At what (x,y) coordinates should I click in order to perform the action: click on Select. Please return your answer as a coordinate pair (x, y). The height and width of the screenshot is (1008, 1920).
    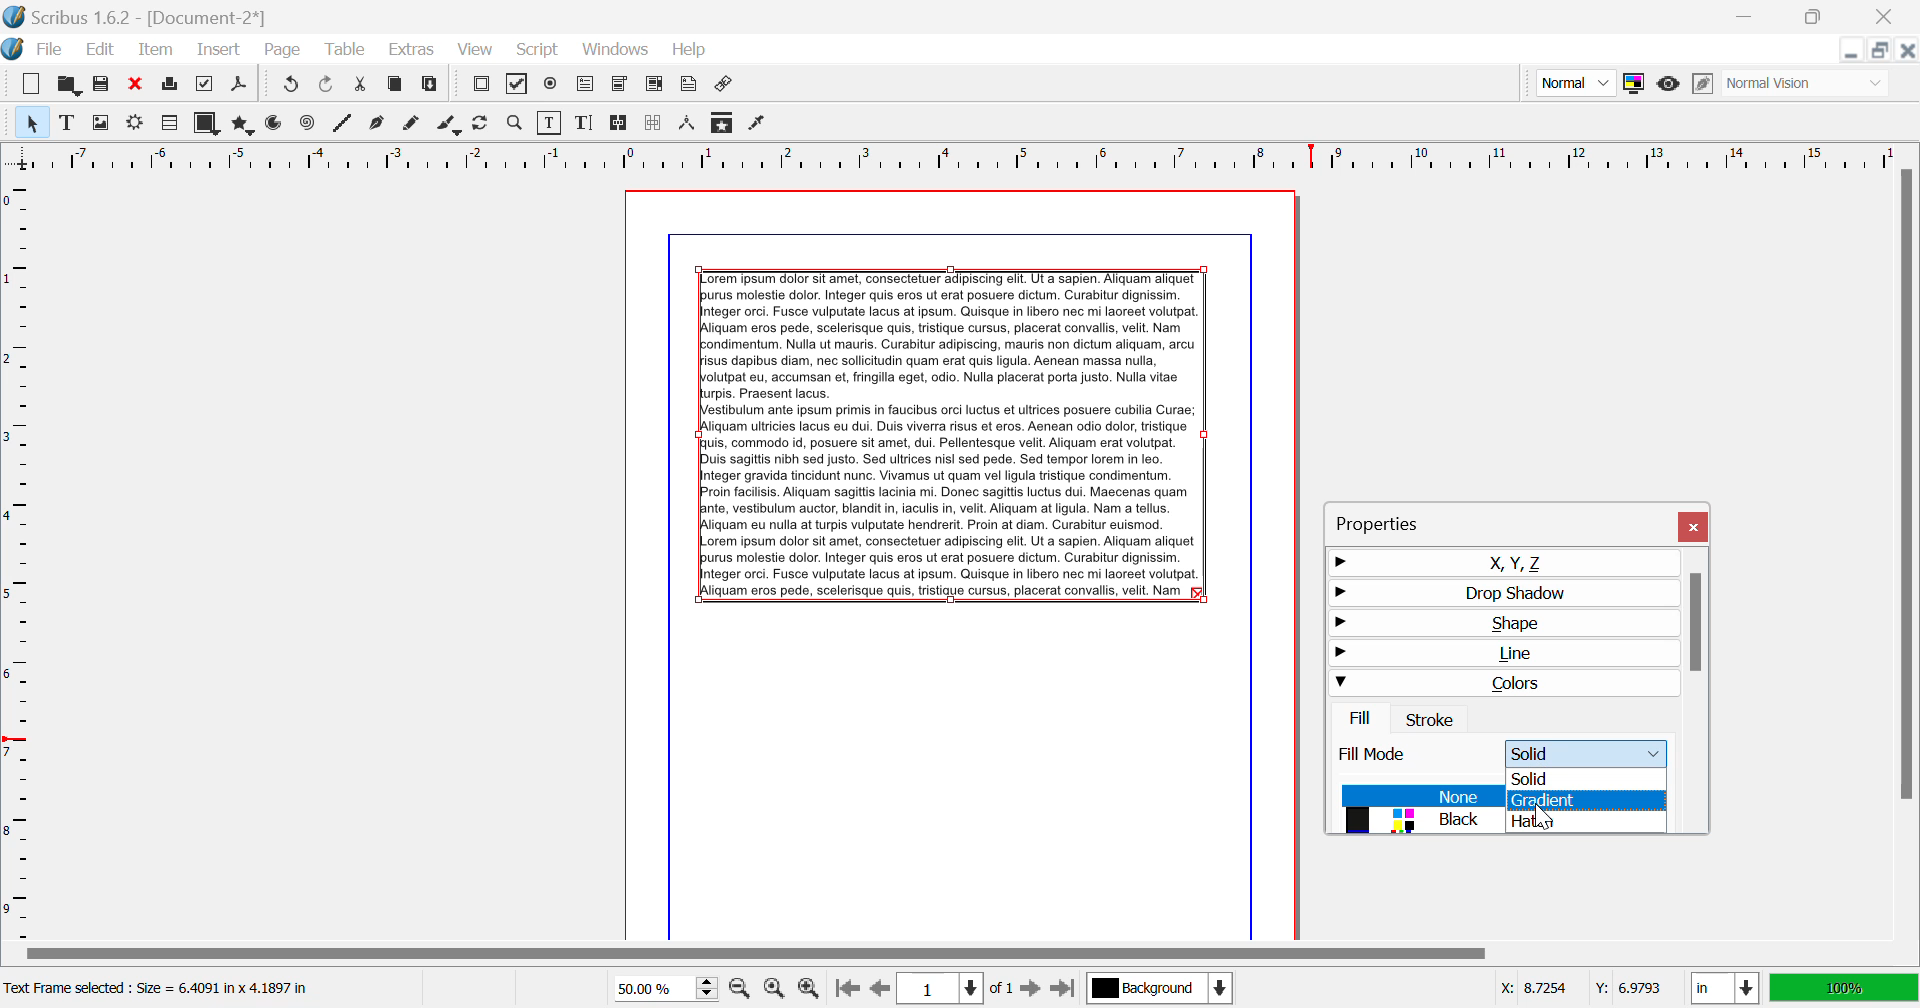
    Looking at the image, I should click on (30, 121).